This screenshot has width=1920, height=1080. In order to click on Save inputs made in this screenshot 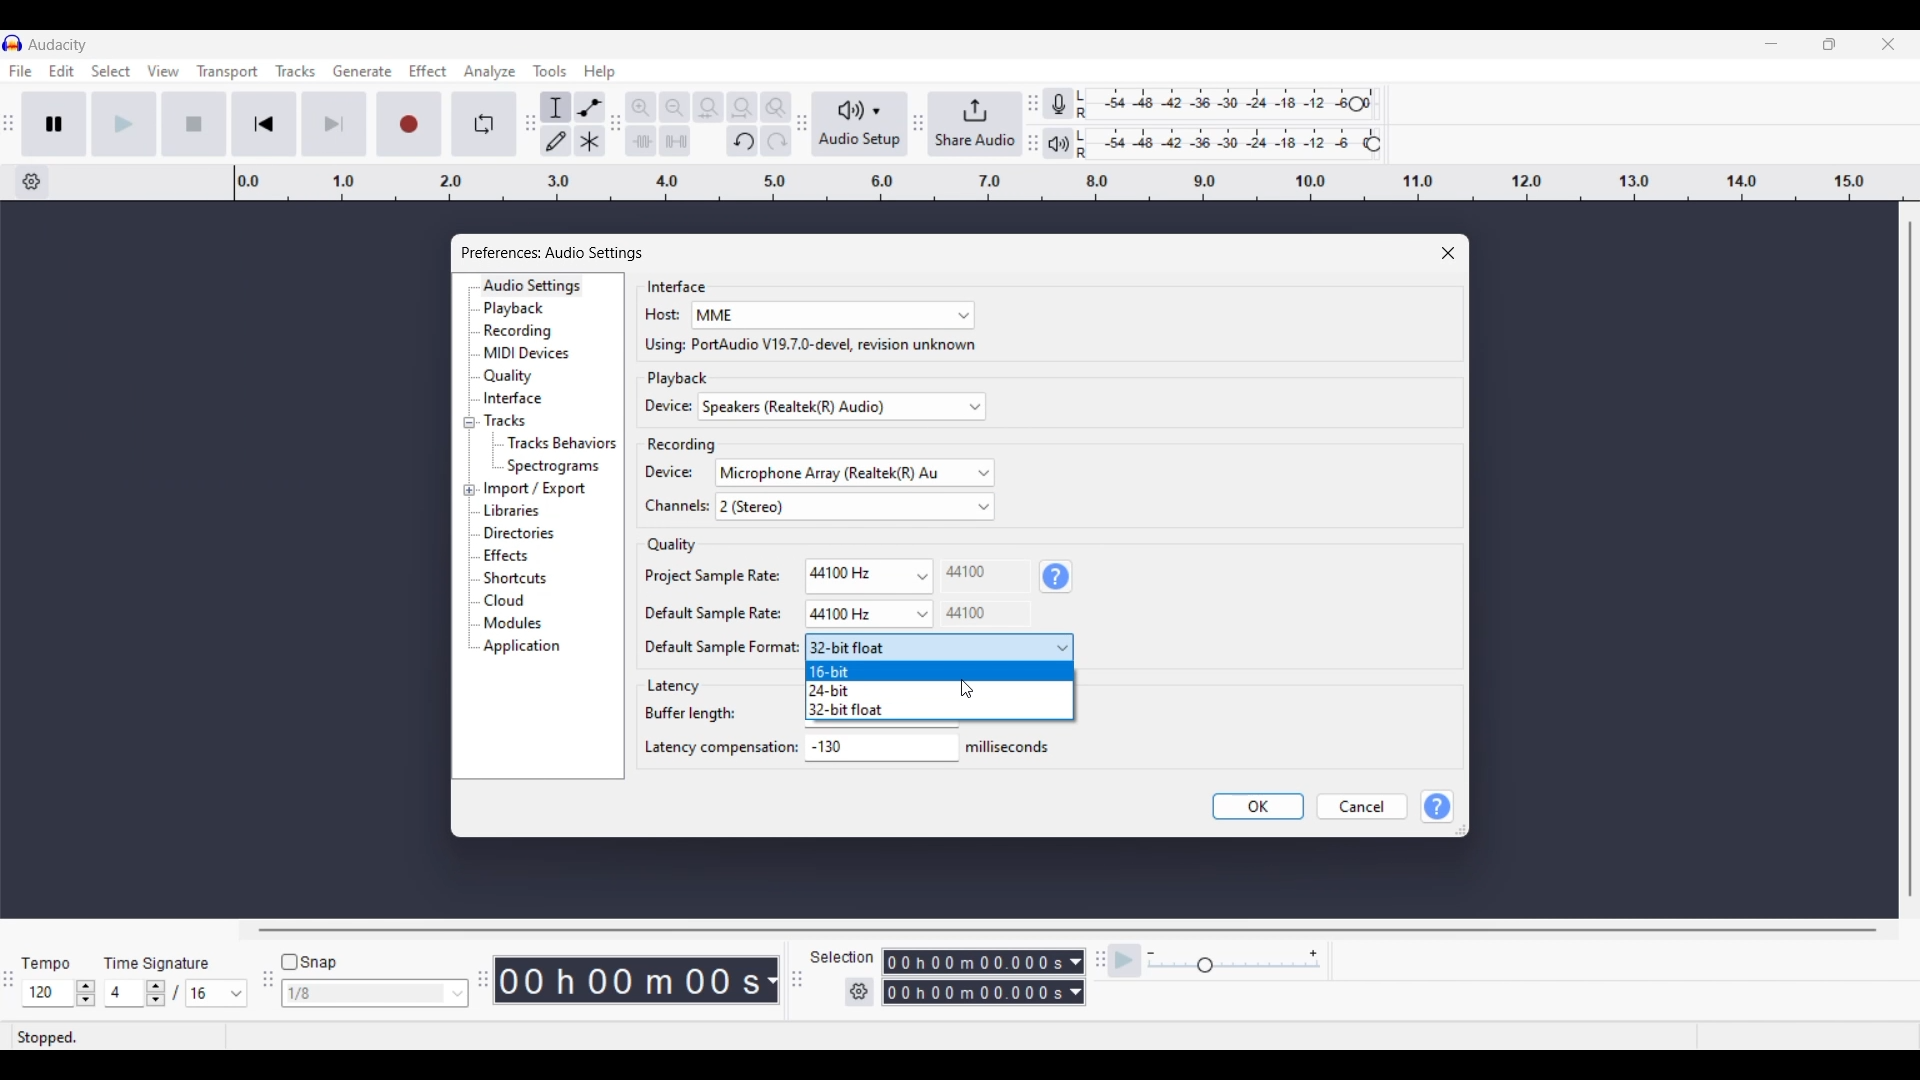, I will do `click(1258, 807)`.